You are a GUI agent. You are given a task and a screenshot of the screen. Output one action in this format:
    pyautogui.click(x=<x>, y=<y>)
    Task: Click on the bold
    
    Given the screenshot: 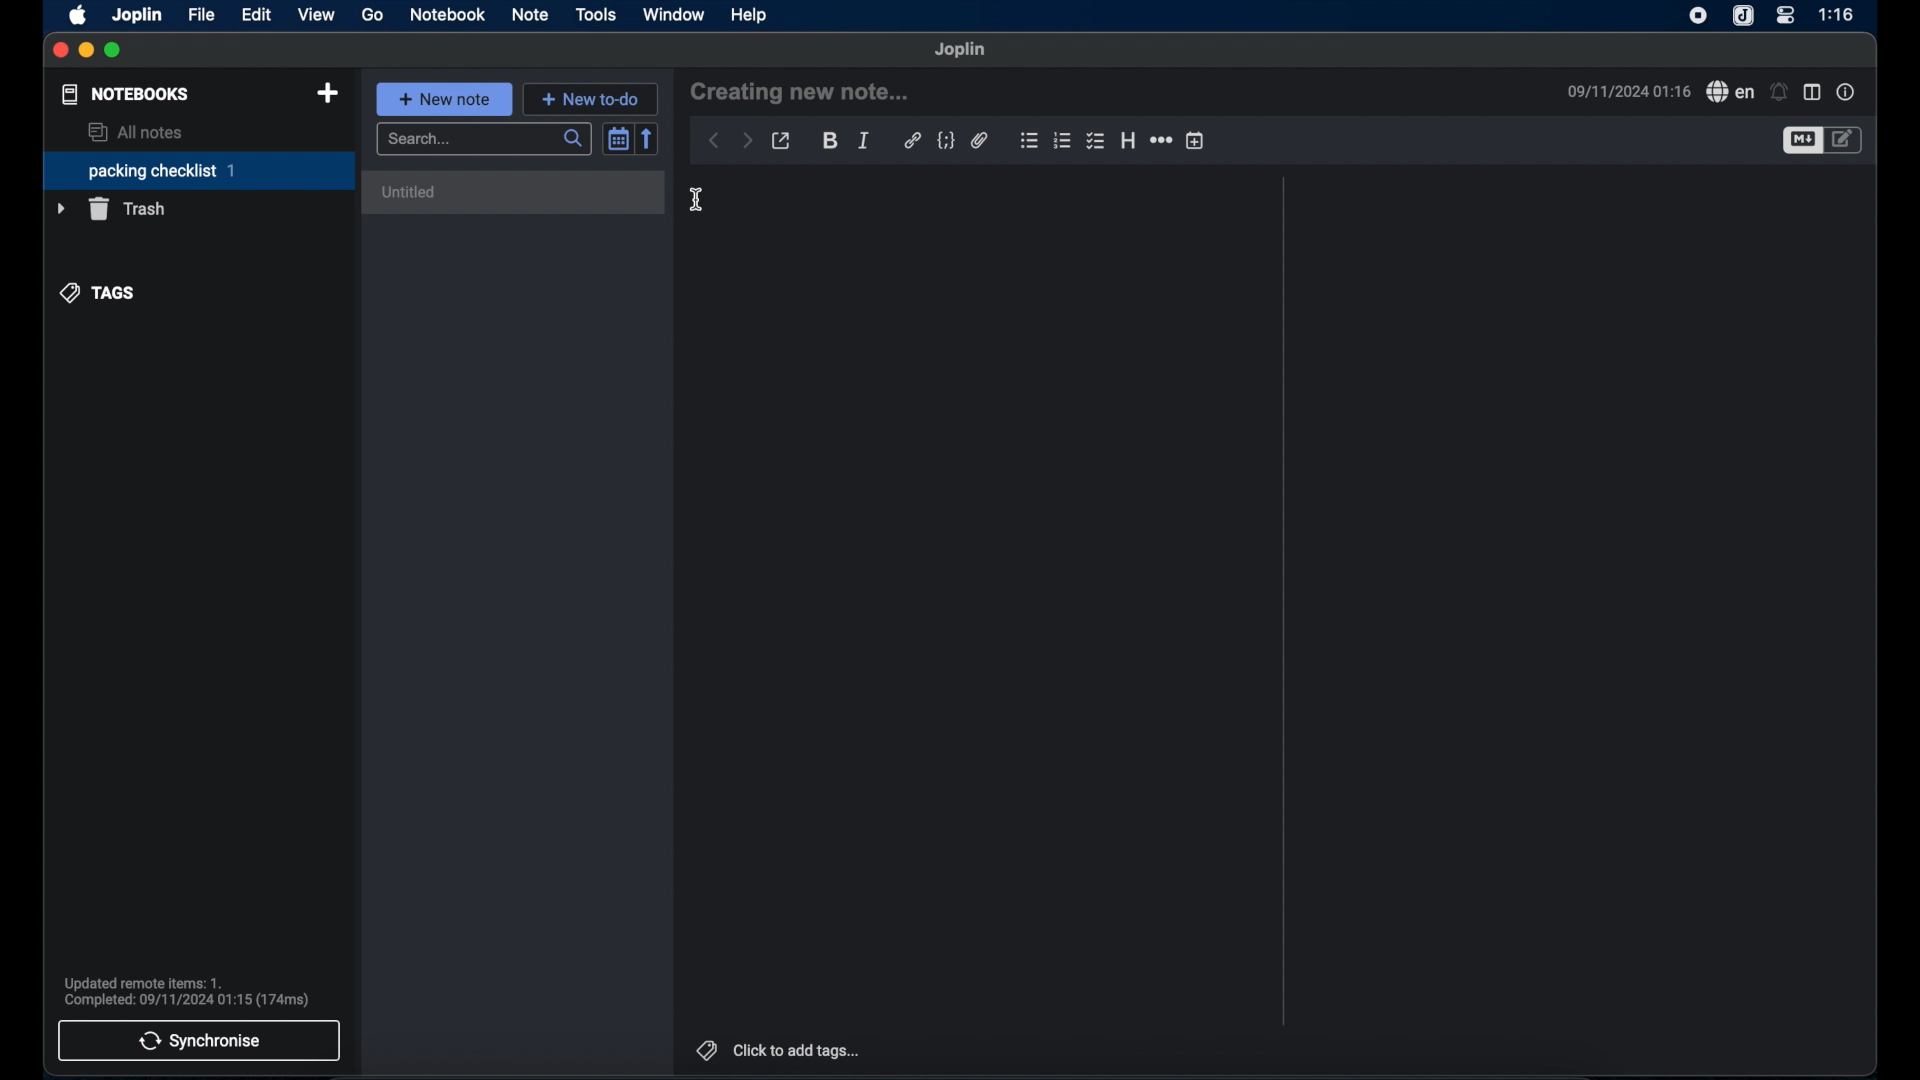 What is the action you would take?
    pyautogui.click(x=830, y=141)
    